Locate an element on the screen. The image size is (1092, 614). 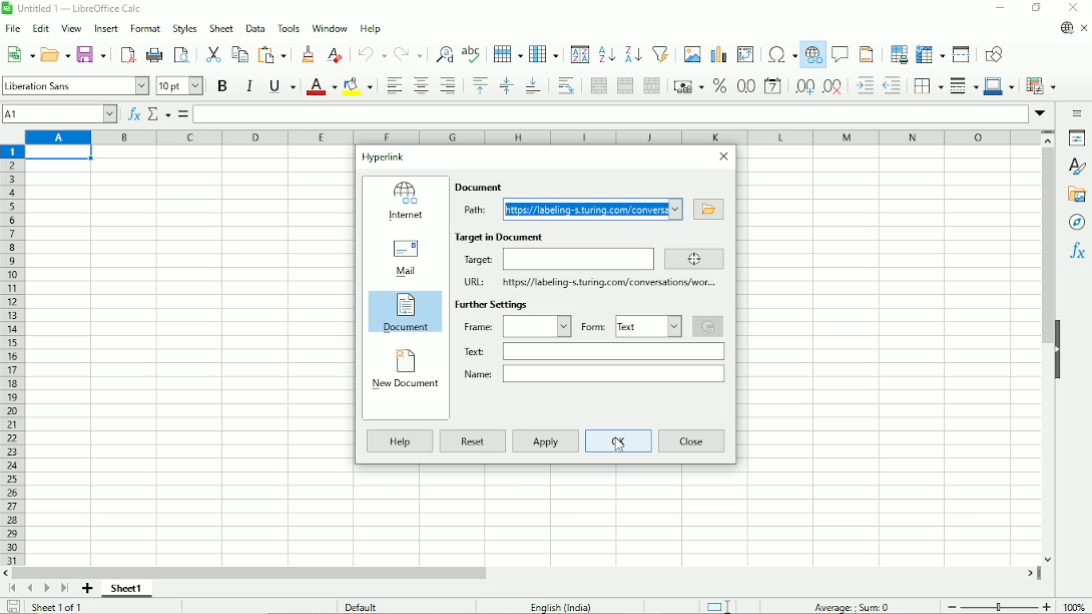
Align bottom is located at coordinates (532, 86).